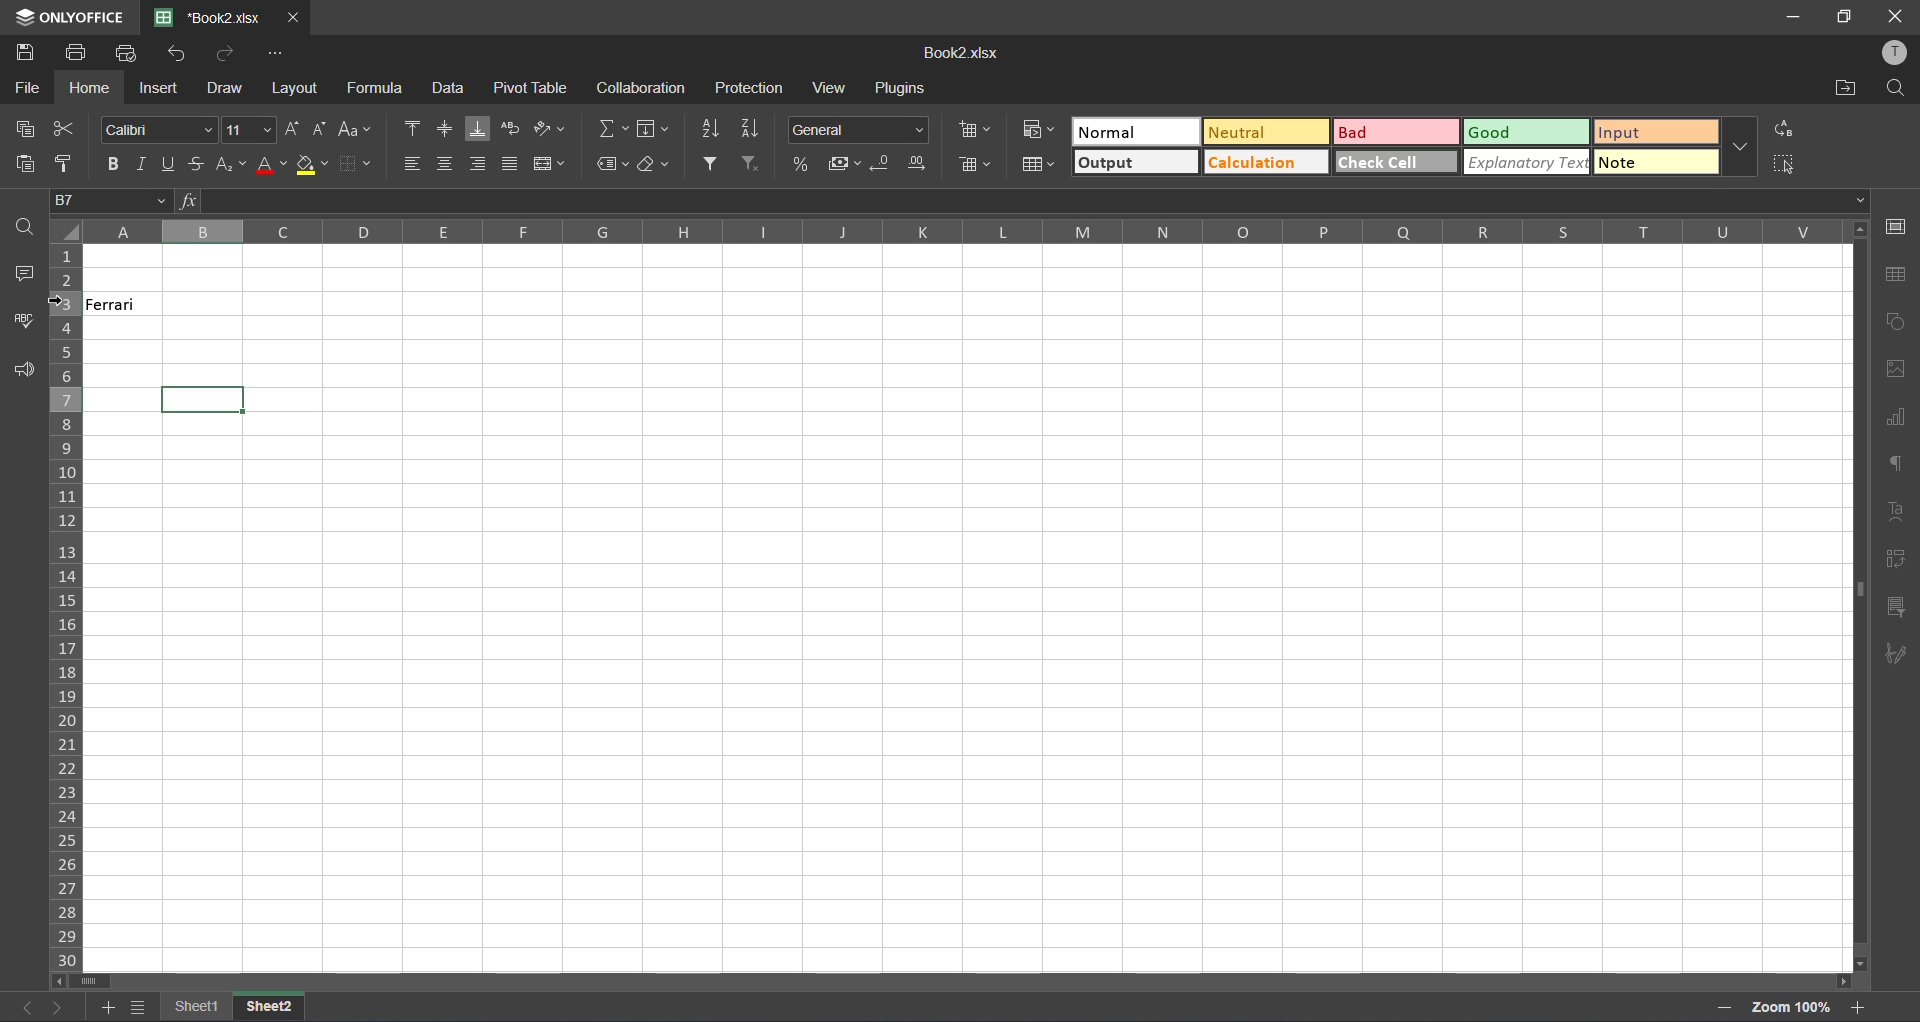  I want to click on summation, so click(609, 131).